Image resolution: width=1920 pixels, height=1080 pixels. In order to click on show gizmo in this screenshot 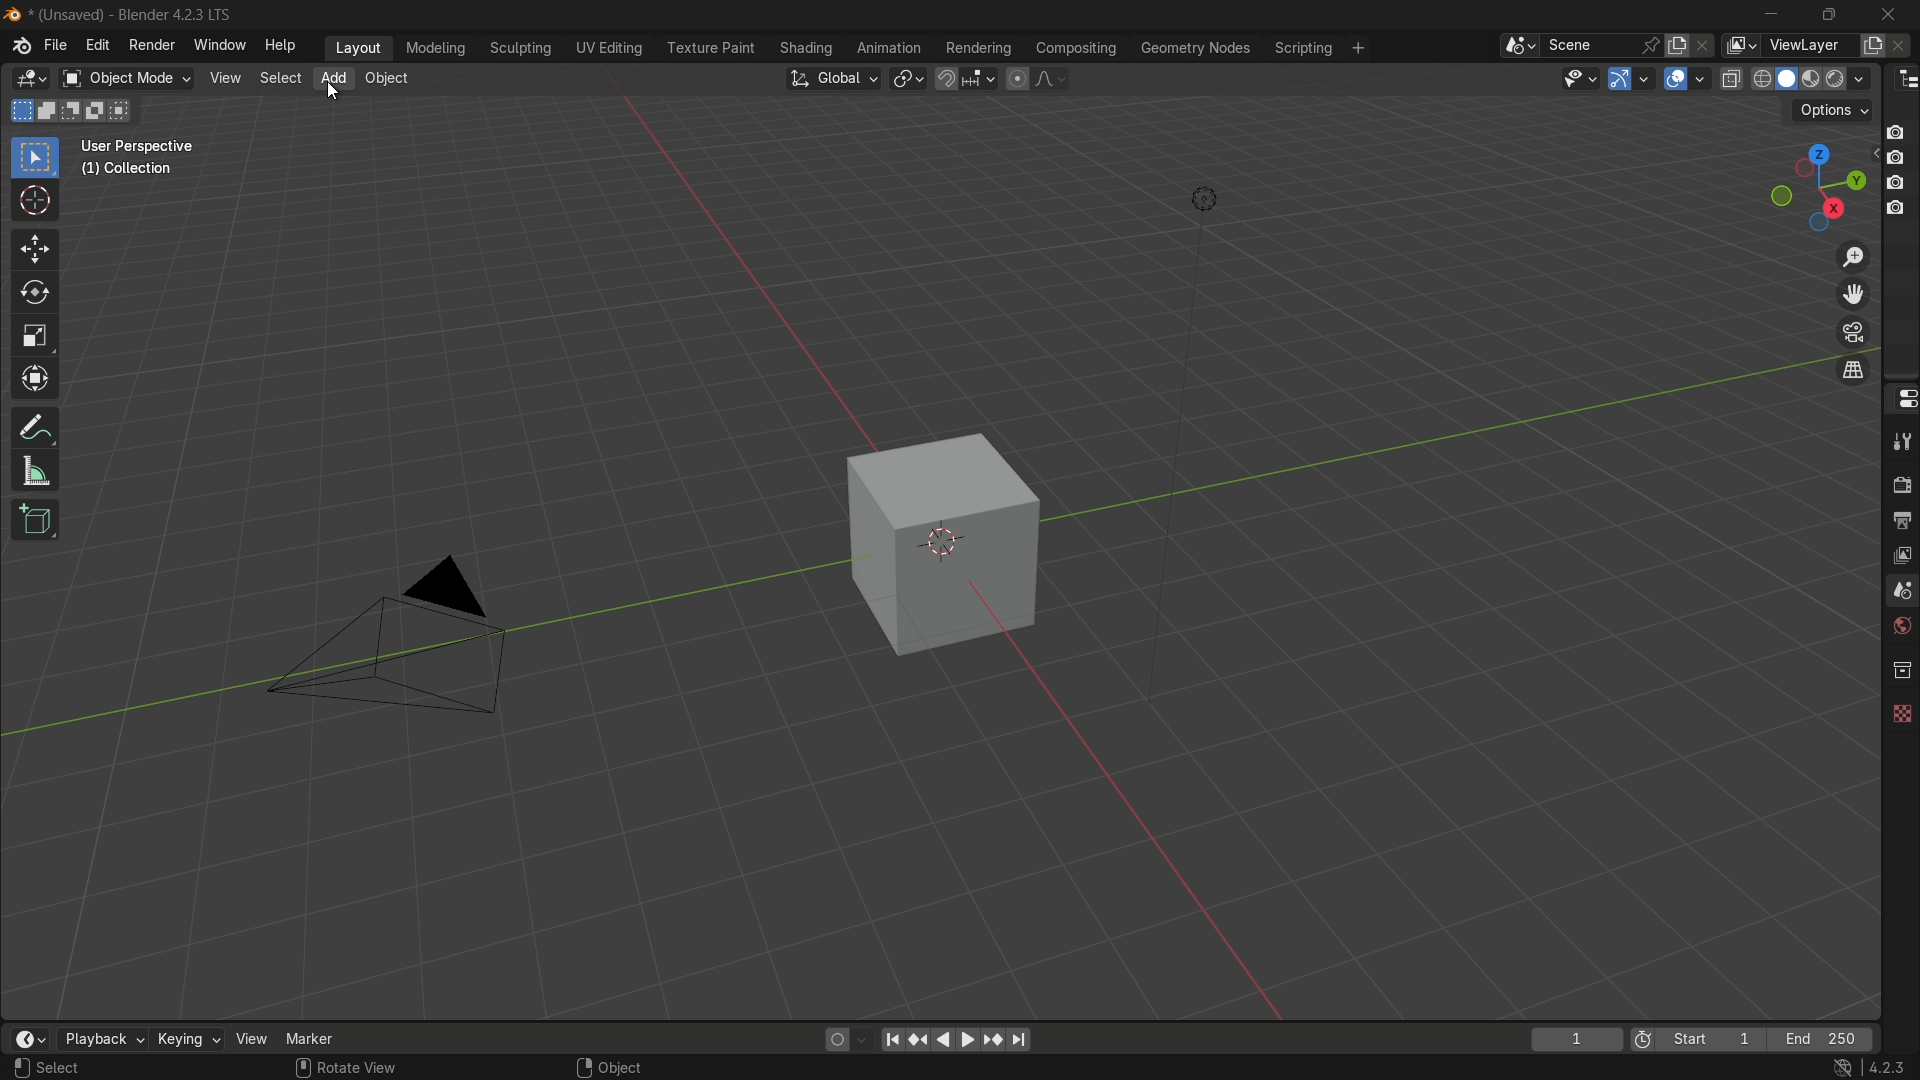, I will do `click(1618, 78)`.